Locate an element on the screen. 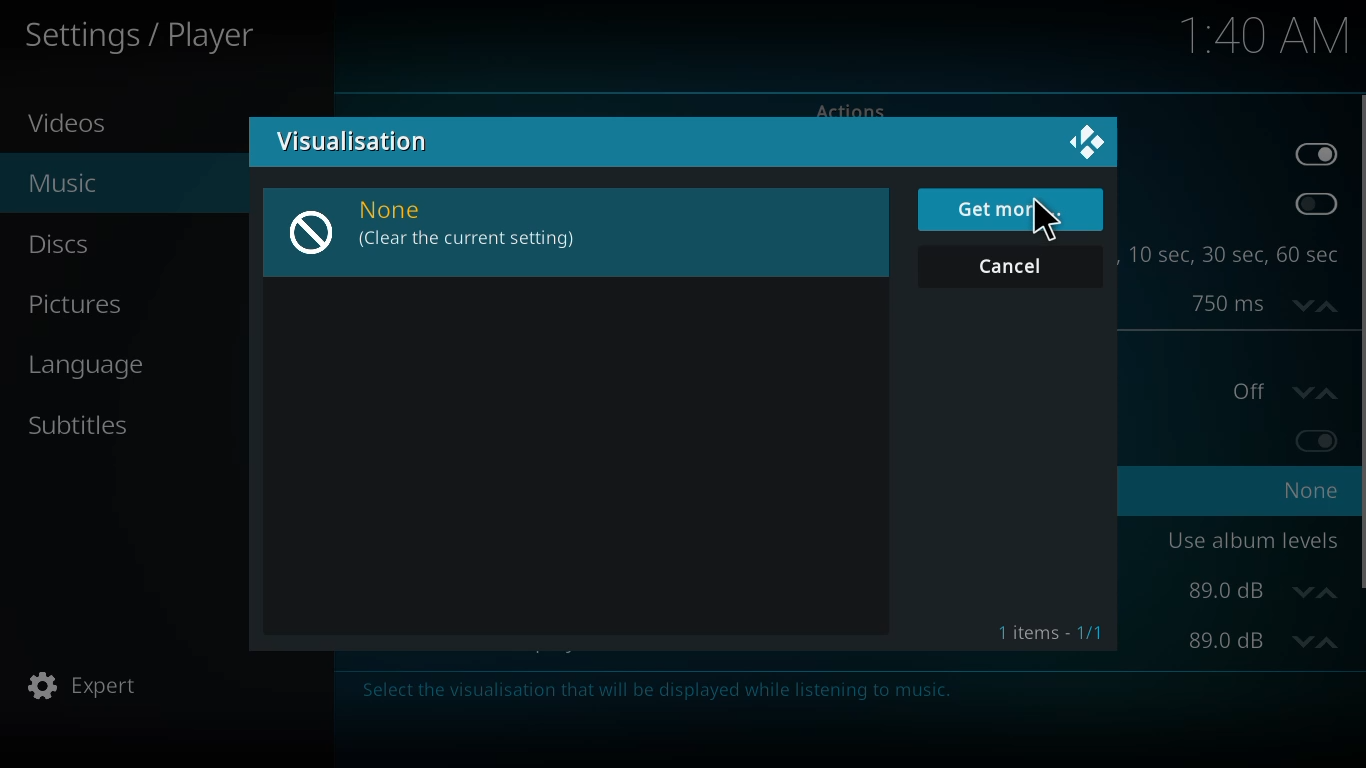  enabled is located at coordinates (1315, 154).